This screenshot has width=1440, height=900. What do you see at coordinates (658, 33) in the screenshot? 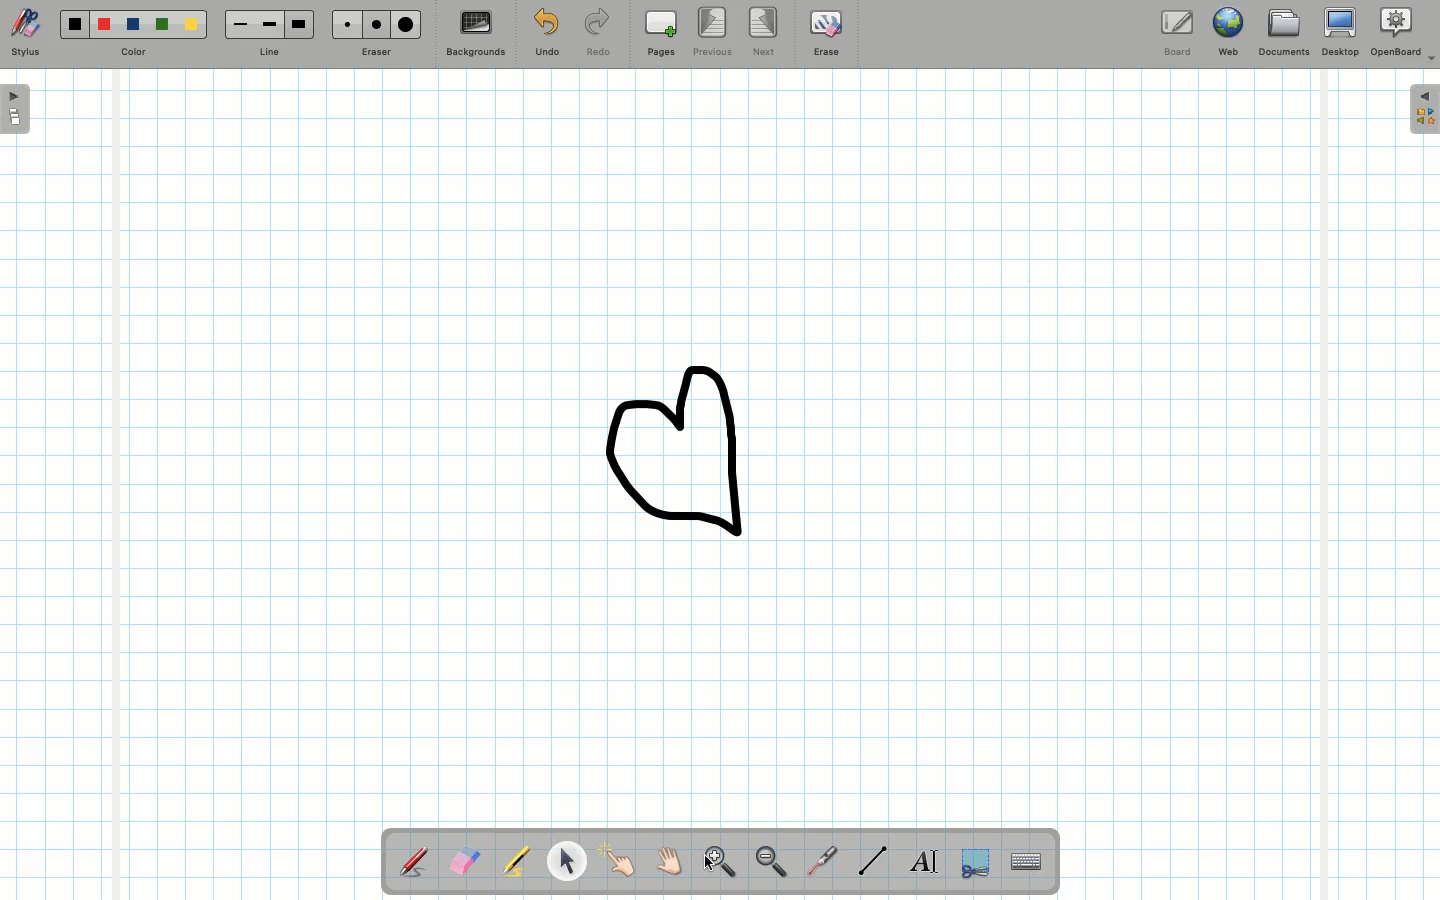
I see `Pages (add)` at bounding box center [658, 33].